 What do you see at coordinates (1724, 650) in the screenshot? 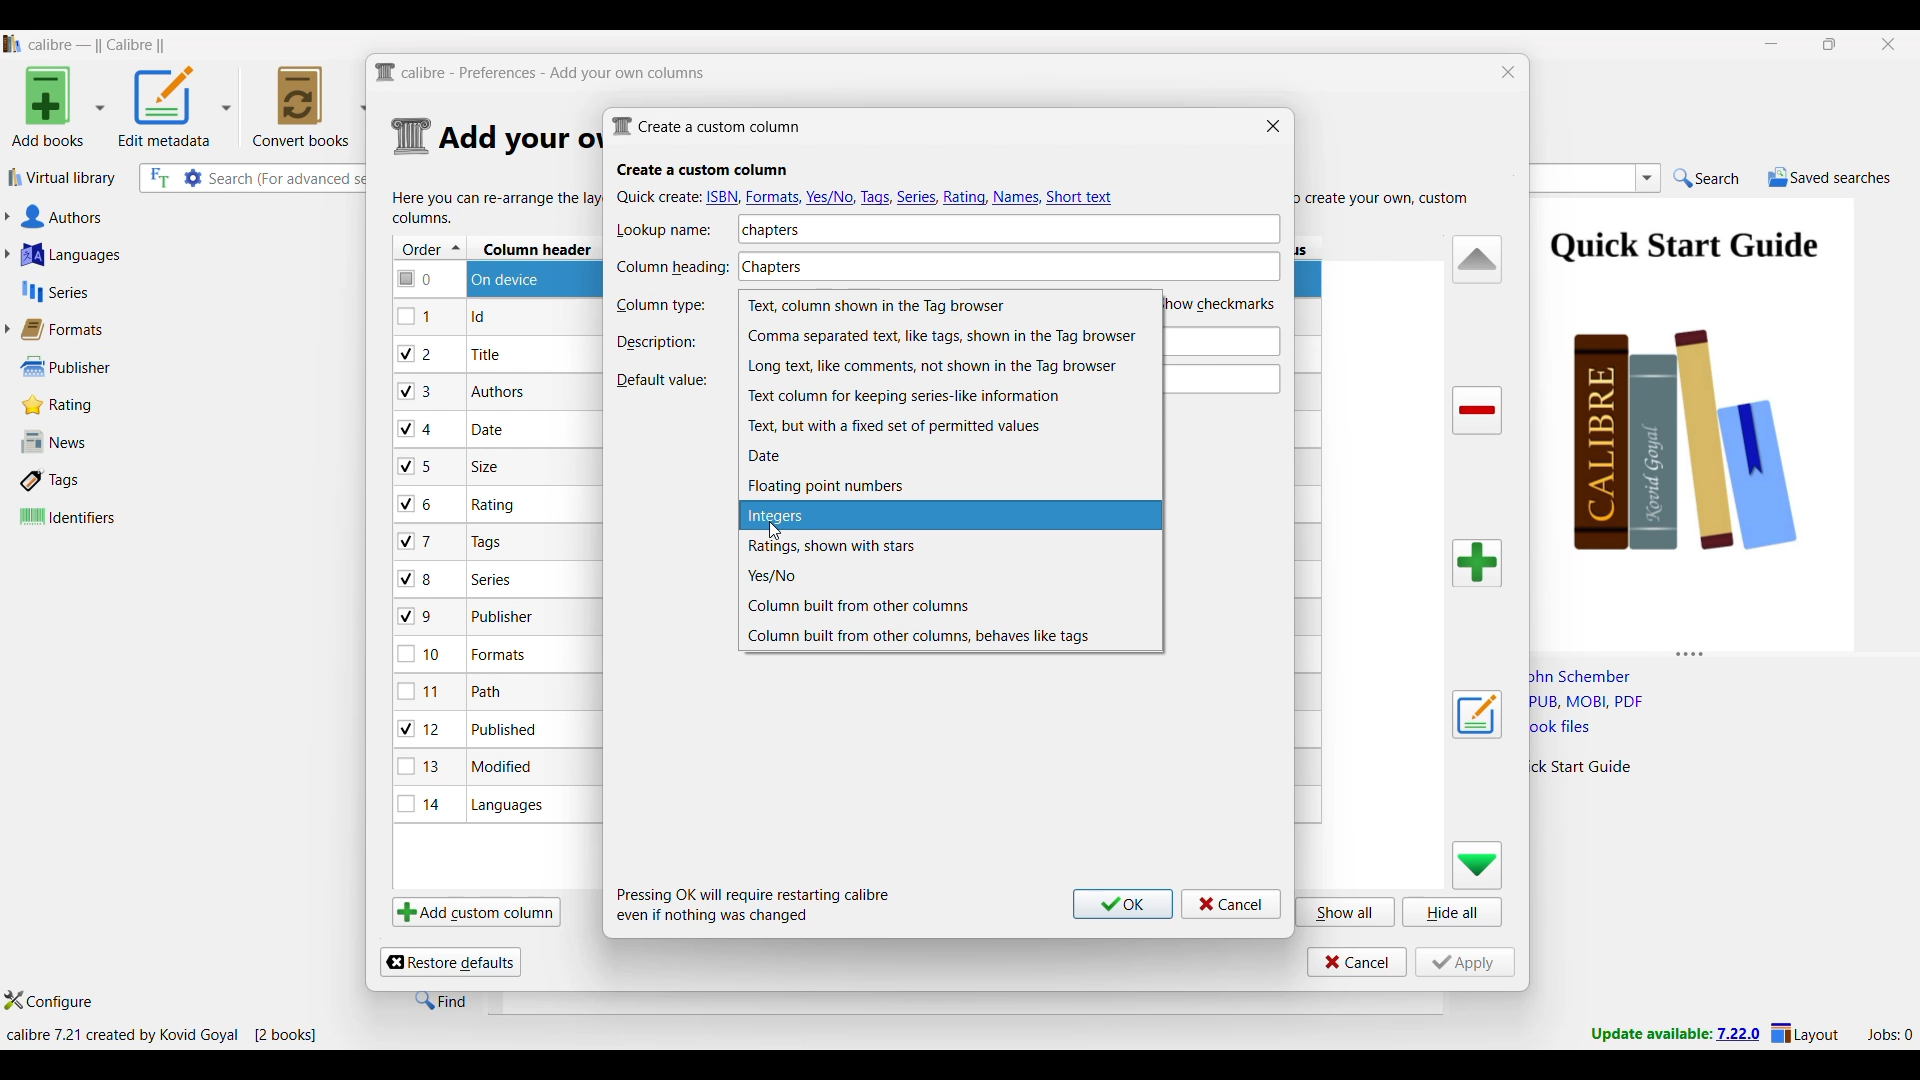
I see `Change height of columns attached to this panel` at bounding box center [1724, 650].